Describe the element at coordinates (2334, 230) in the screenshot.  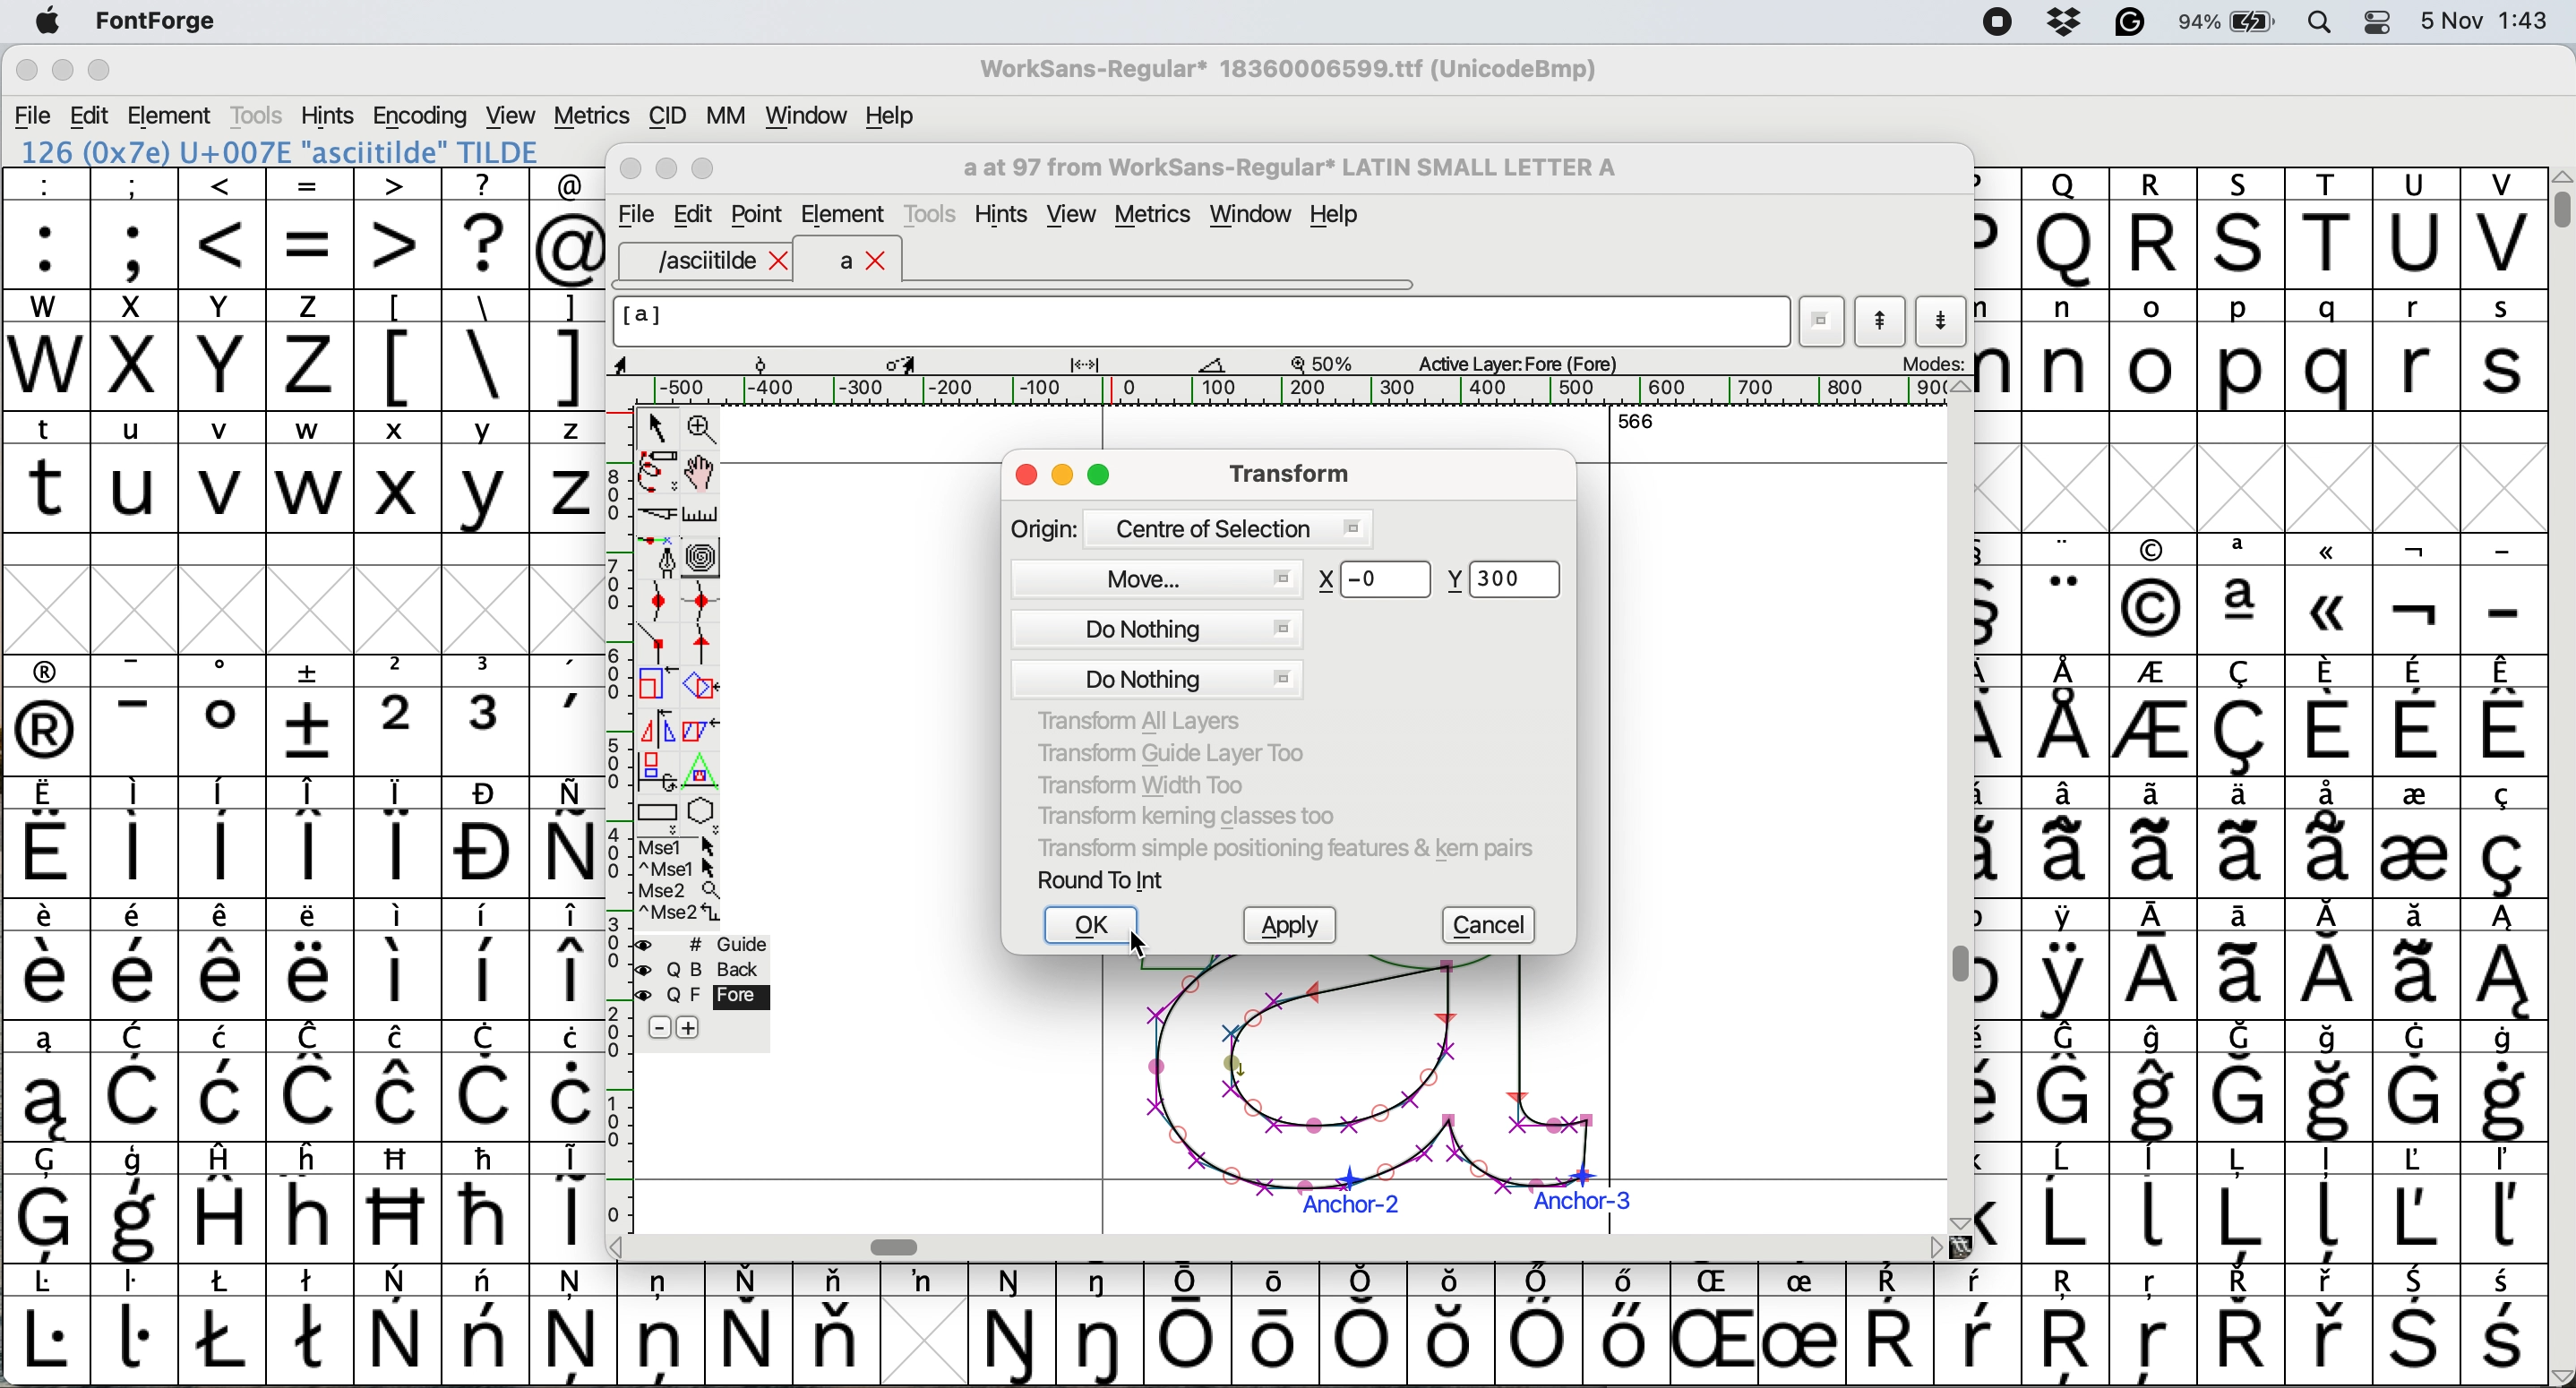
I see `T` at that location.